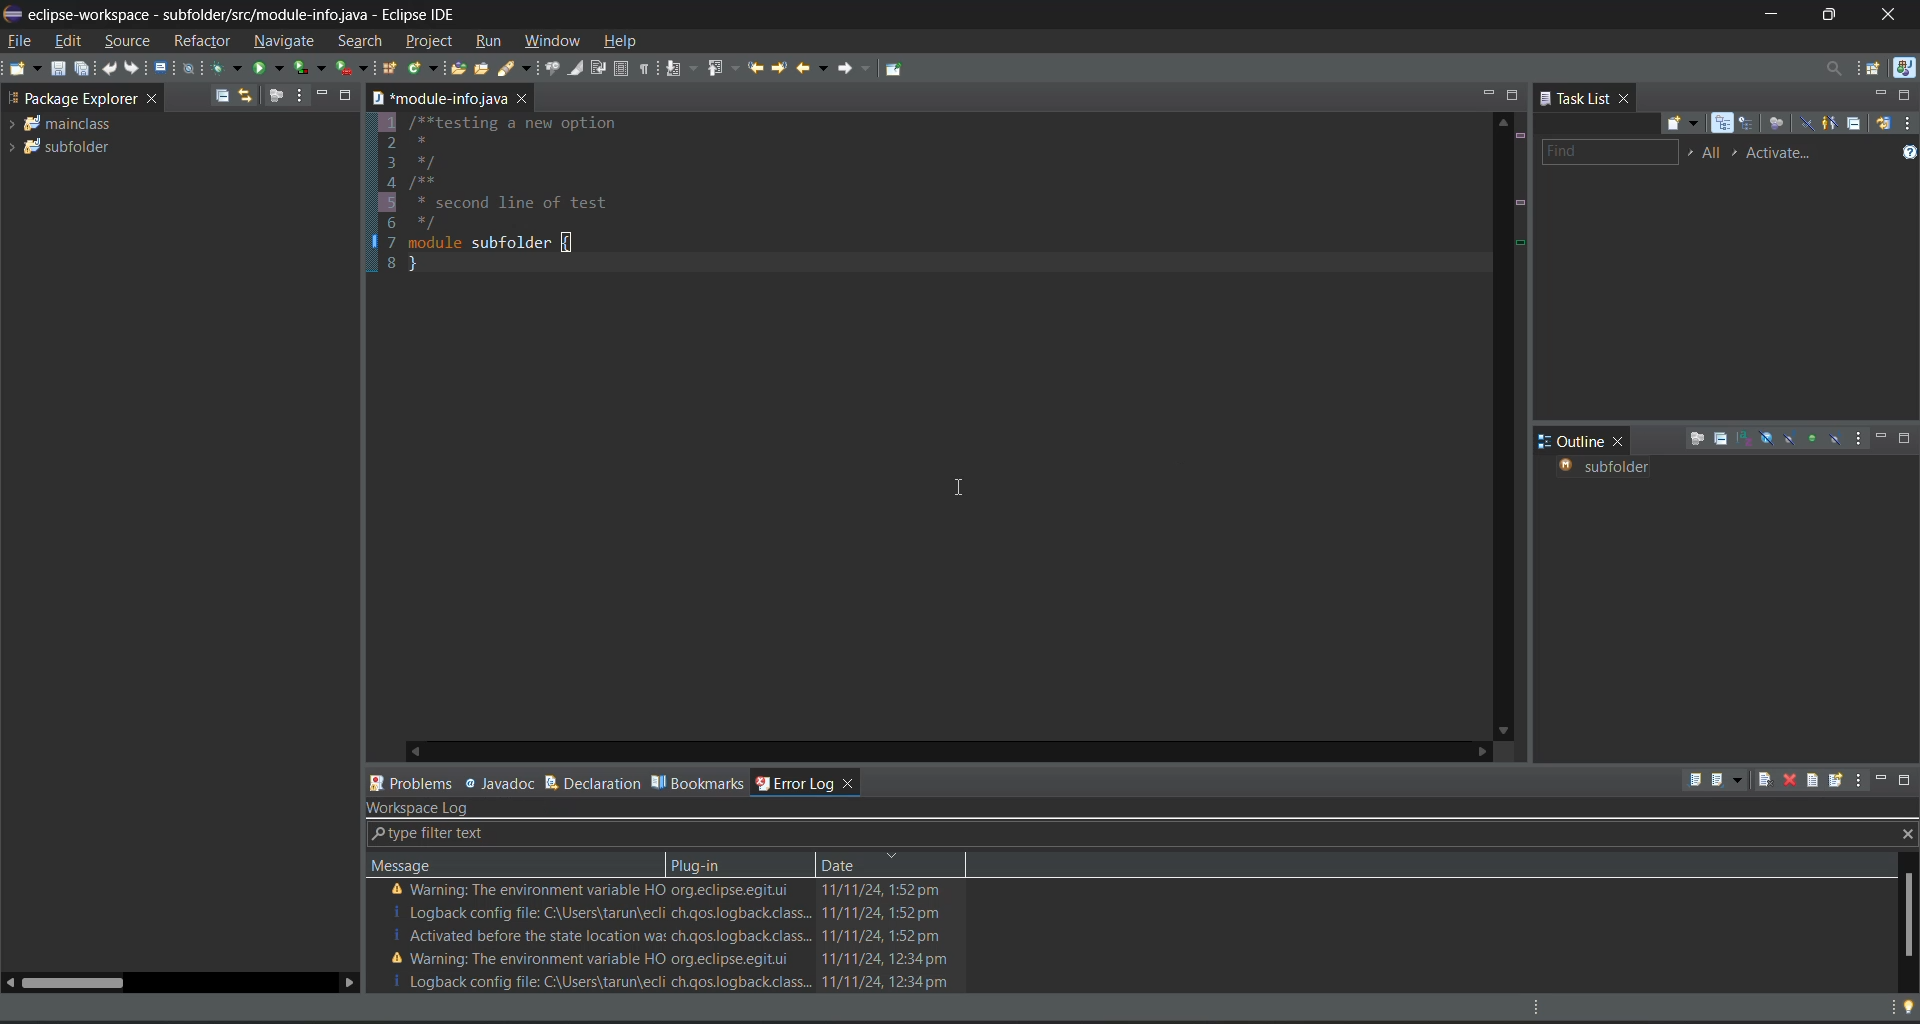 The height and width of the screenshot is (1024, 1920). What do you see at coordinates (224, 94) in the screenshot?
I see `collapse all` at bounding box center [224, 94].